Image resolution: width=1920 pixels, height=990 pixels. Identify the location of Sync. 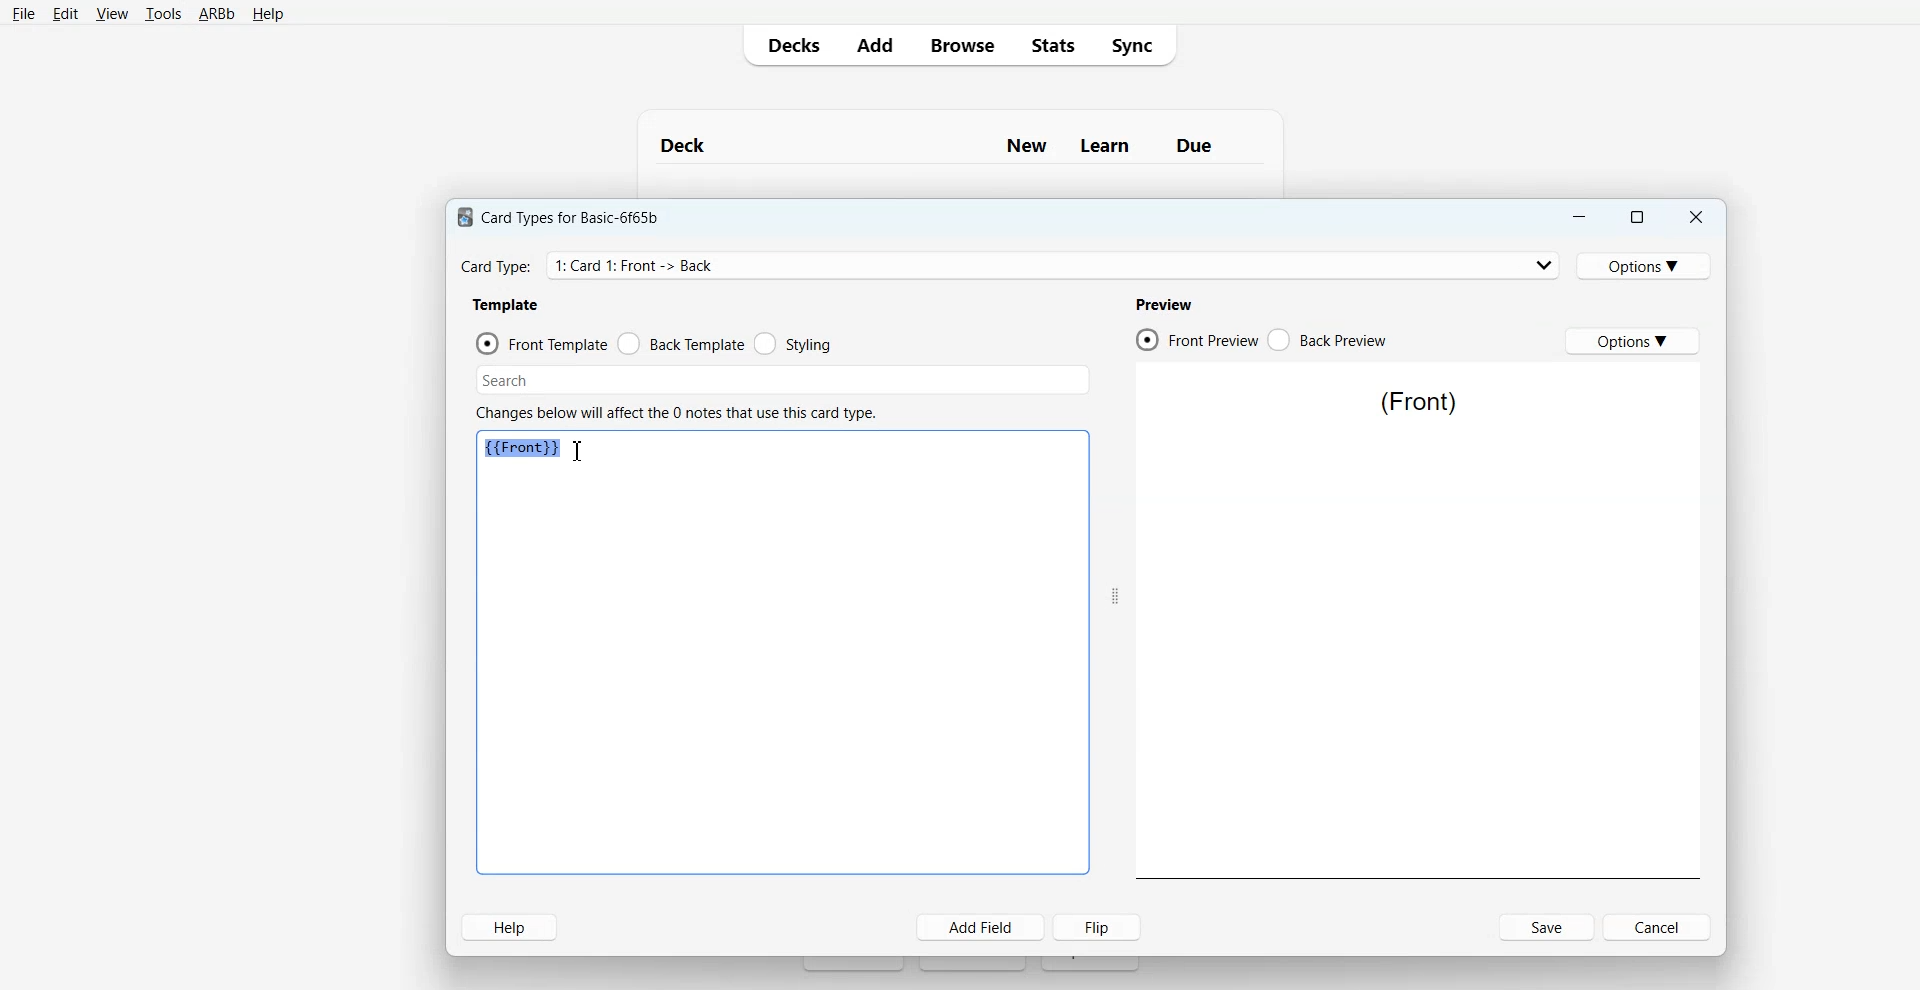
(1138, 46).